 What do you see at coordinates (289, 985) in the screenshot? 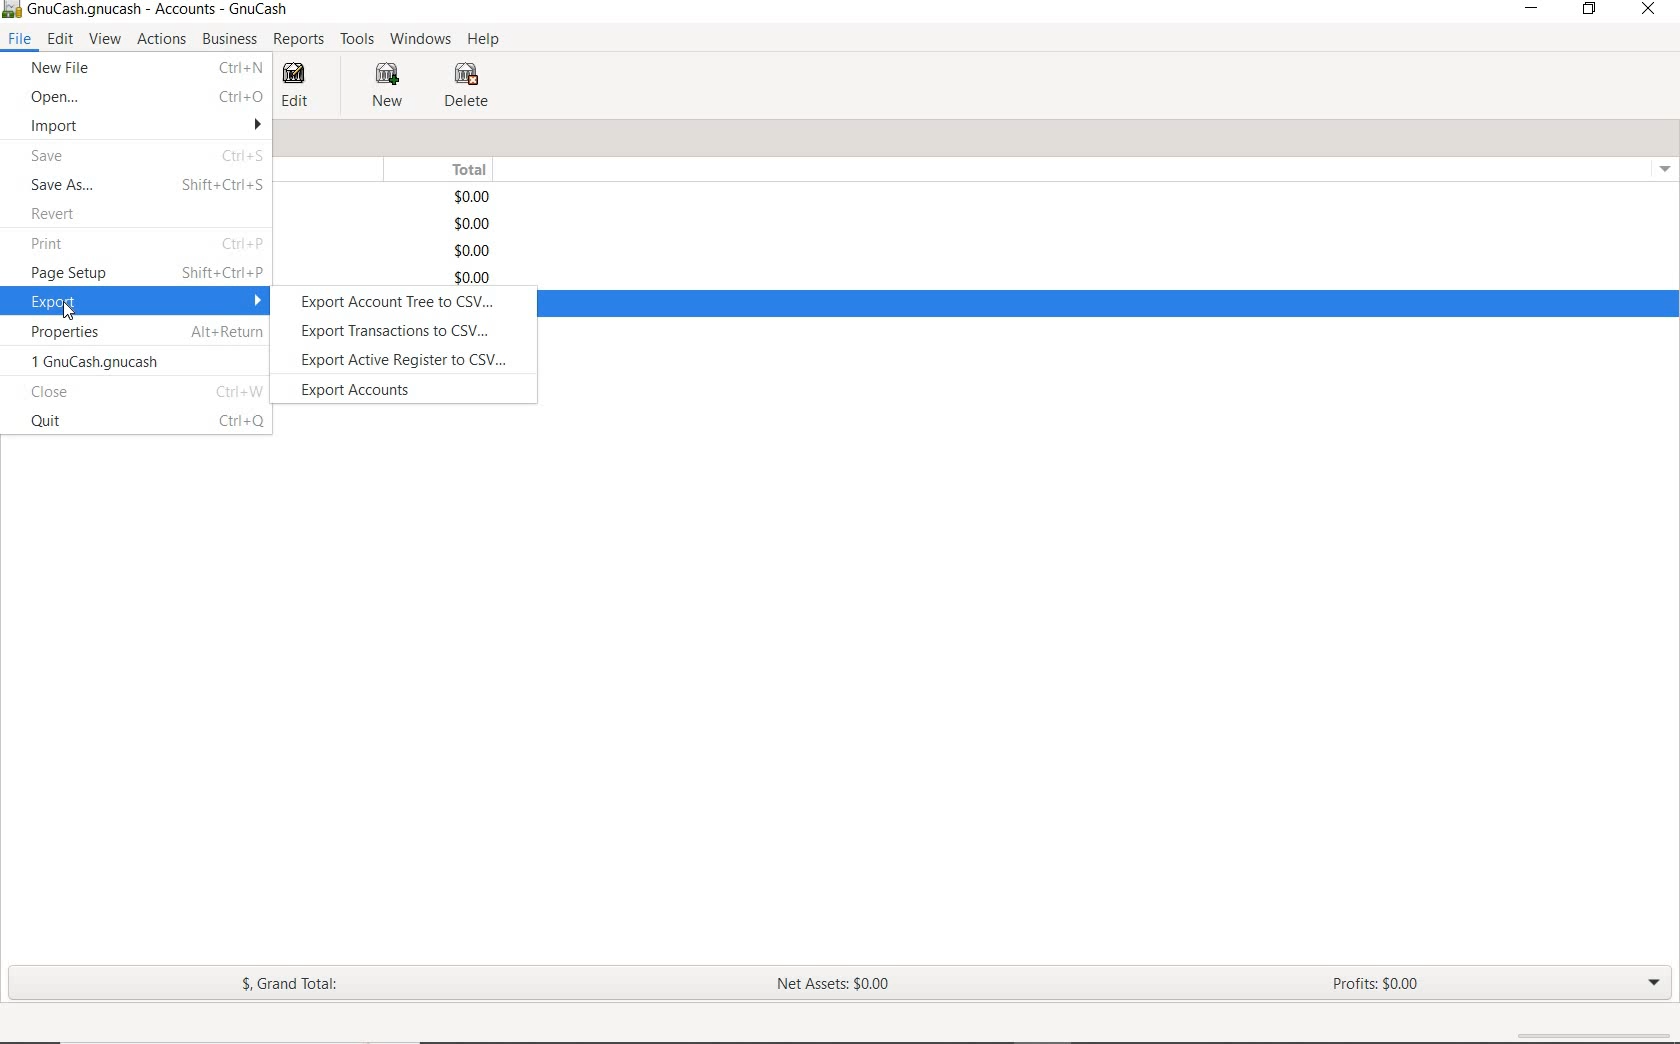
I see `GRAND TOTAL` at bounding box center [289, 985].